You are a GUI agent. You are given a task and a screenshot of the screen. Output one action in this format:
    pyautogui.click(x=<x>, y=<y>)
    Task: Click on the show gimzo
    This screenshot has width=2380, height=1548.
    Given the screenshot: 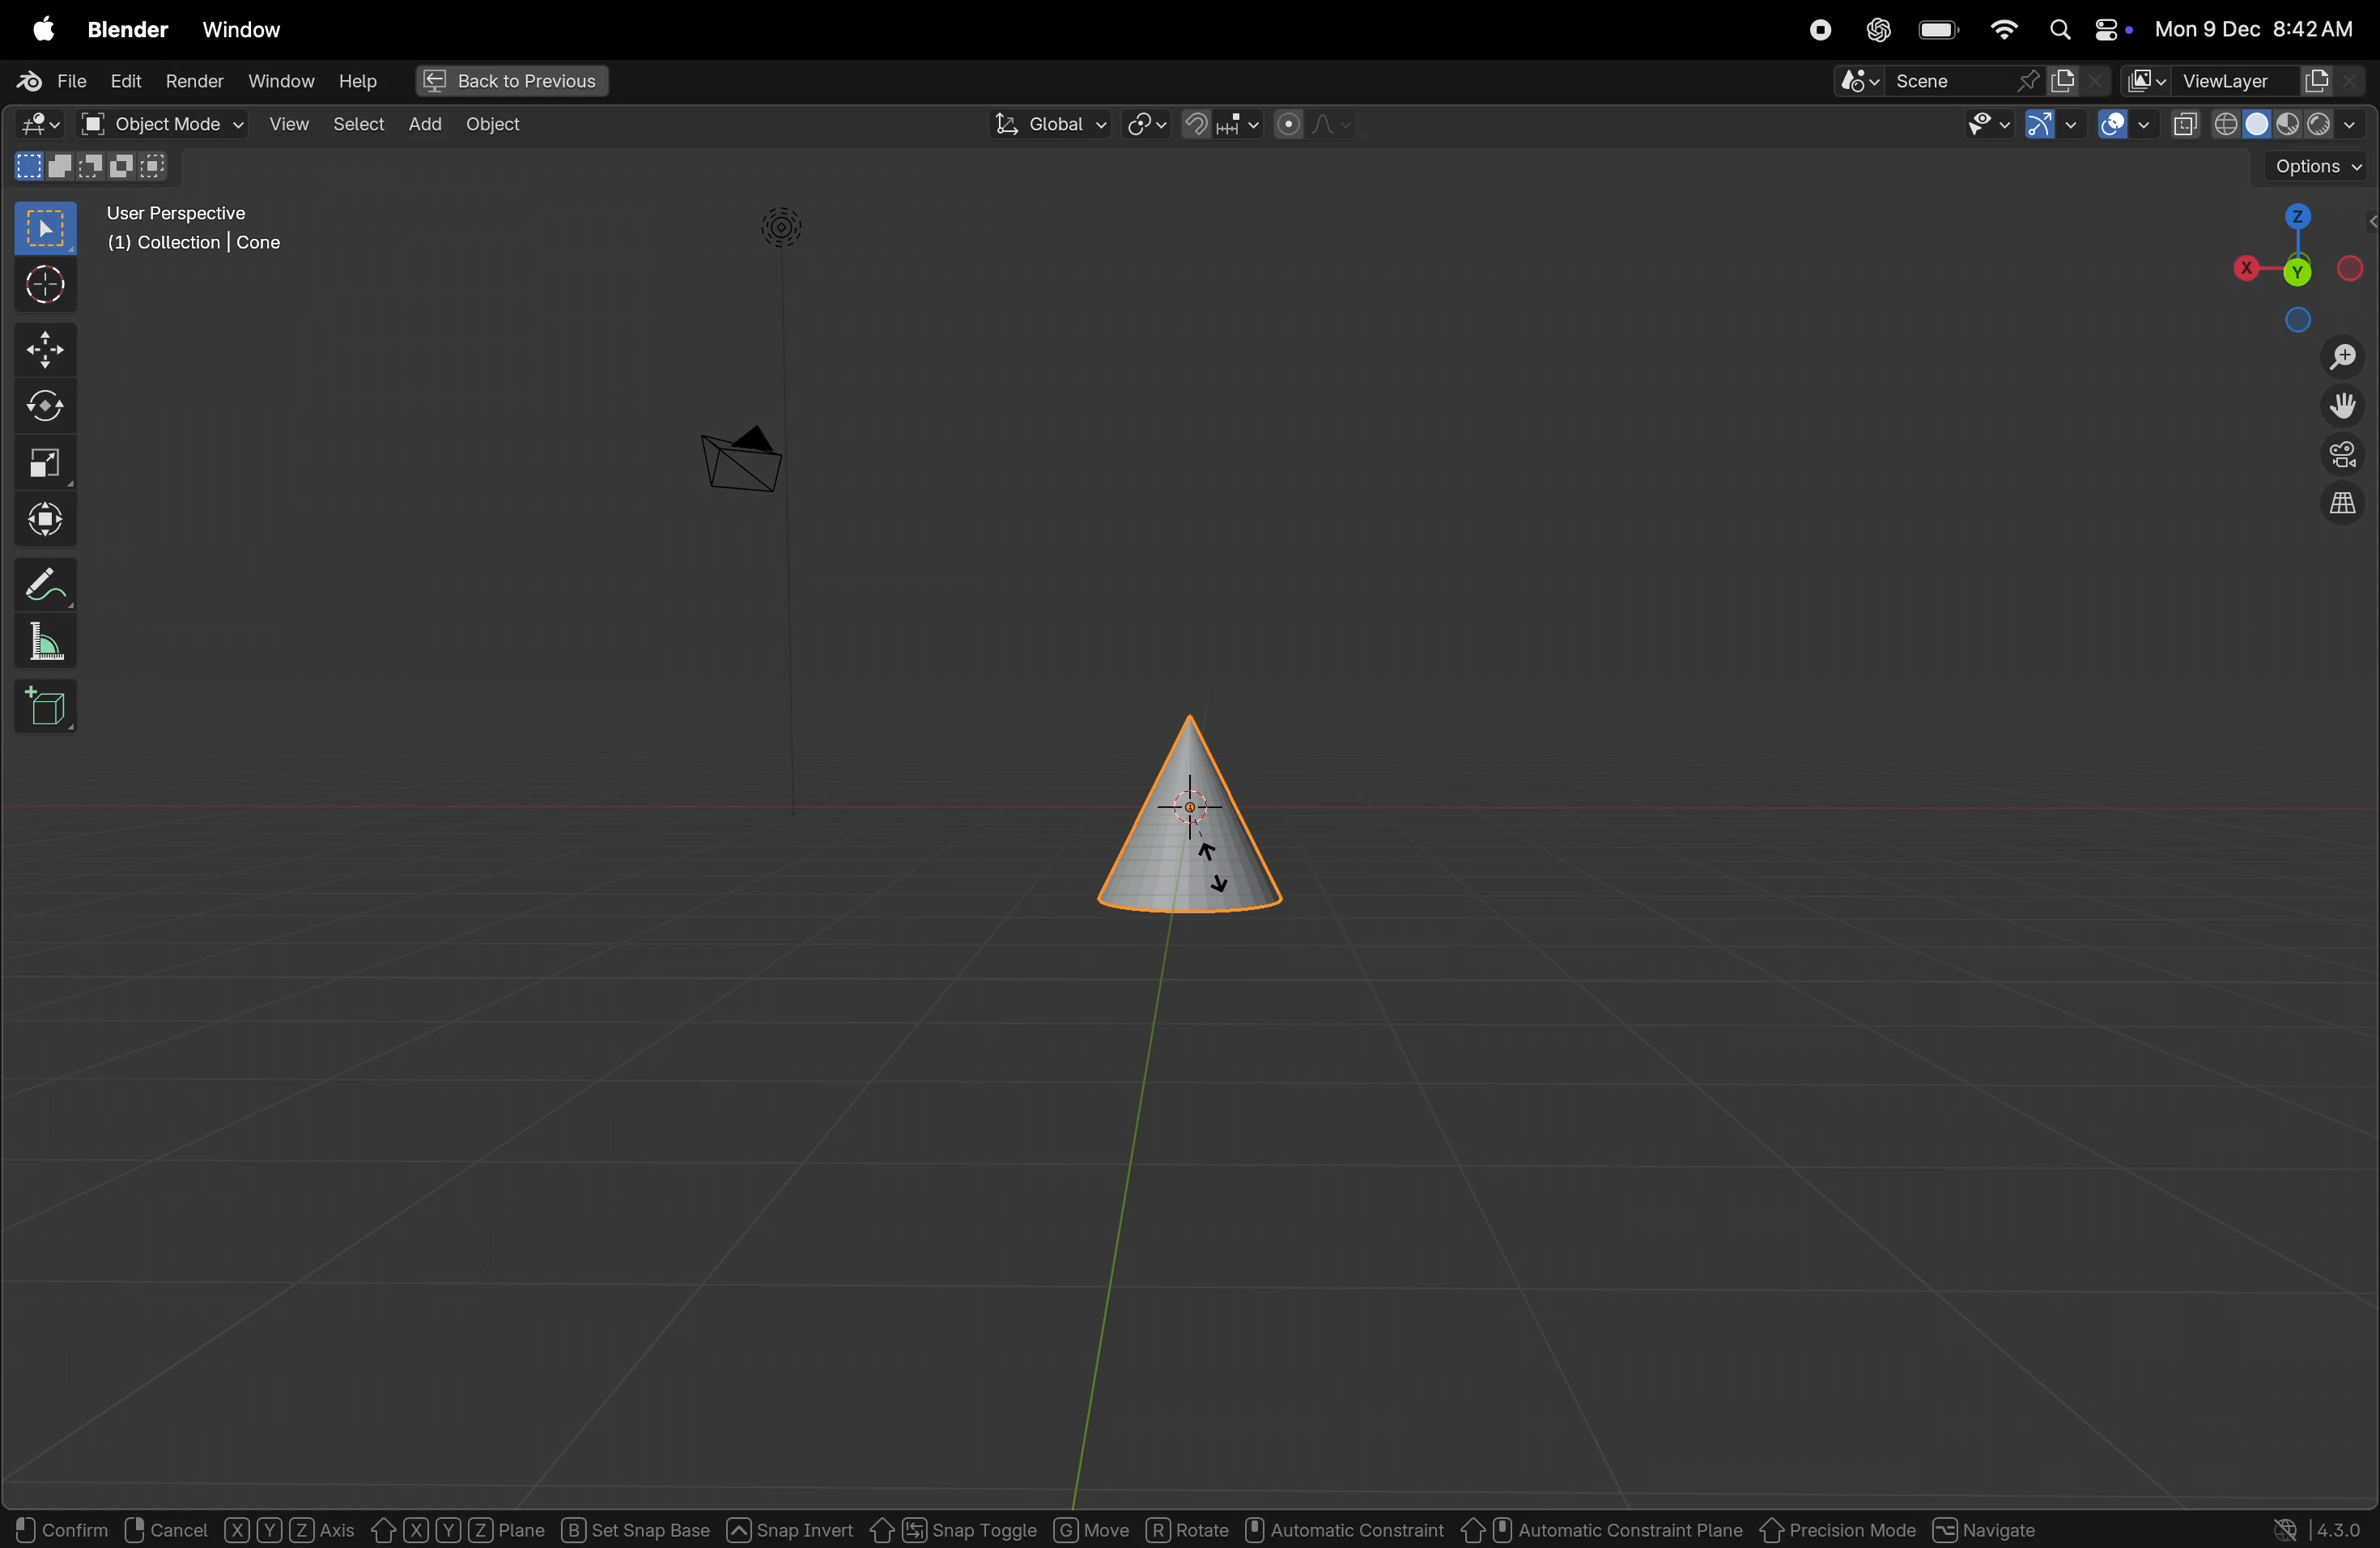 What is the action you would take?
    pyautogui.click(x=2049, y=127)
    